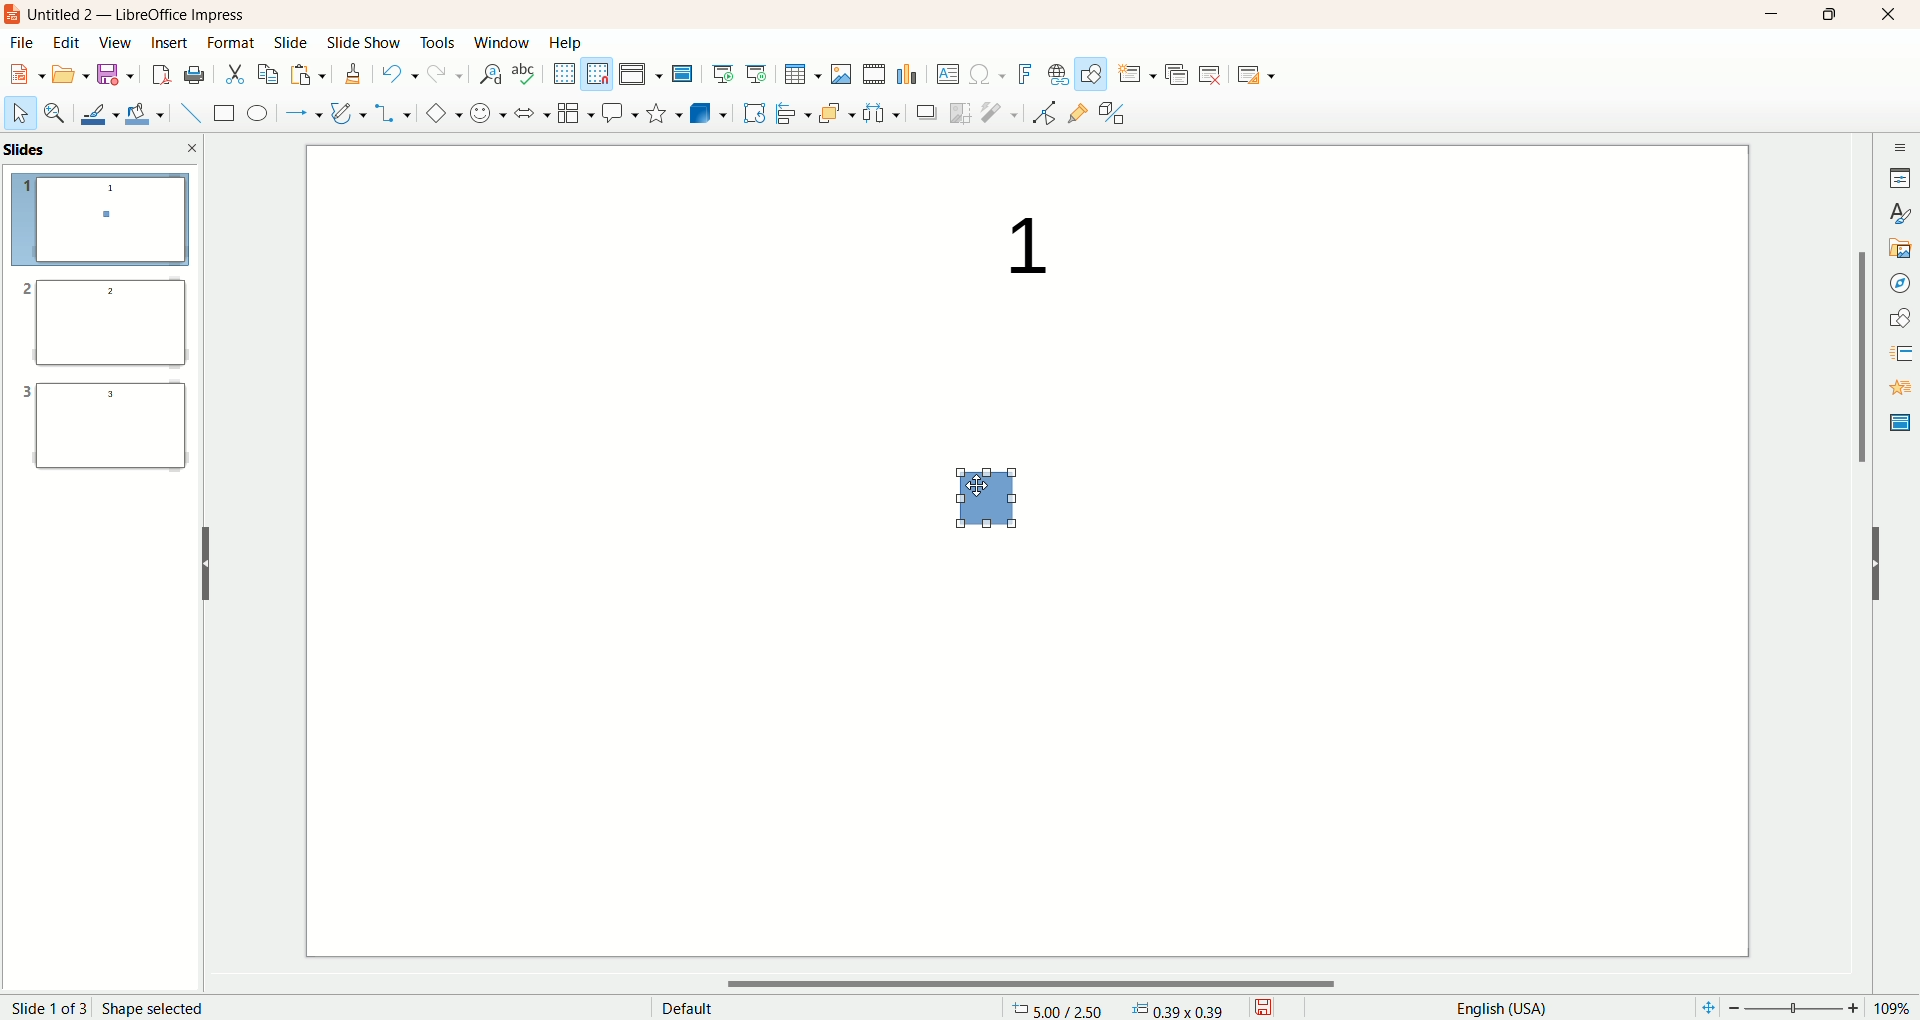 The height and width of the screenshot is (1020, 1920). What do you see at coordinates (1897, 1008) in the screenshot?
I see `zoom percentage` at bounding box center [1897, 1008].